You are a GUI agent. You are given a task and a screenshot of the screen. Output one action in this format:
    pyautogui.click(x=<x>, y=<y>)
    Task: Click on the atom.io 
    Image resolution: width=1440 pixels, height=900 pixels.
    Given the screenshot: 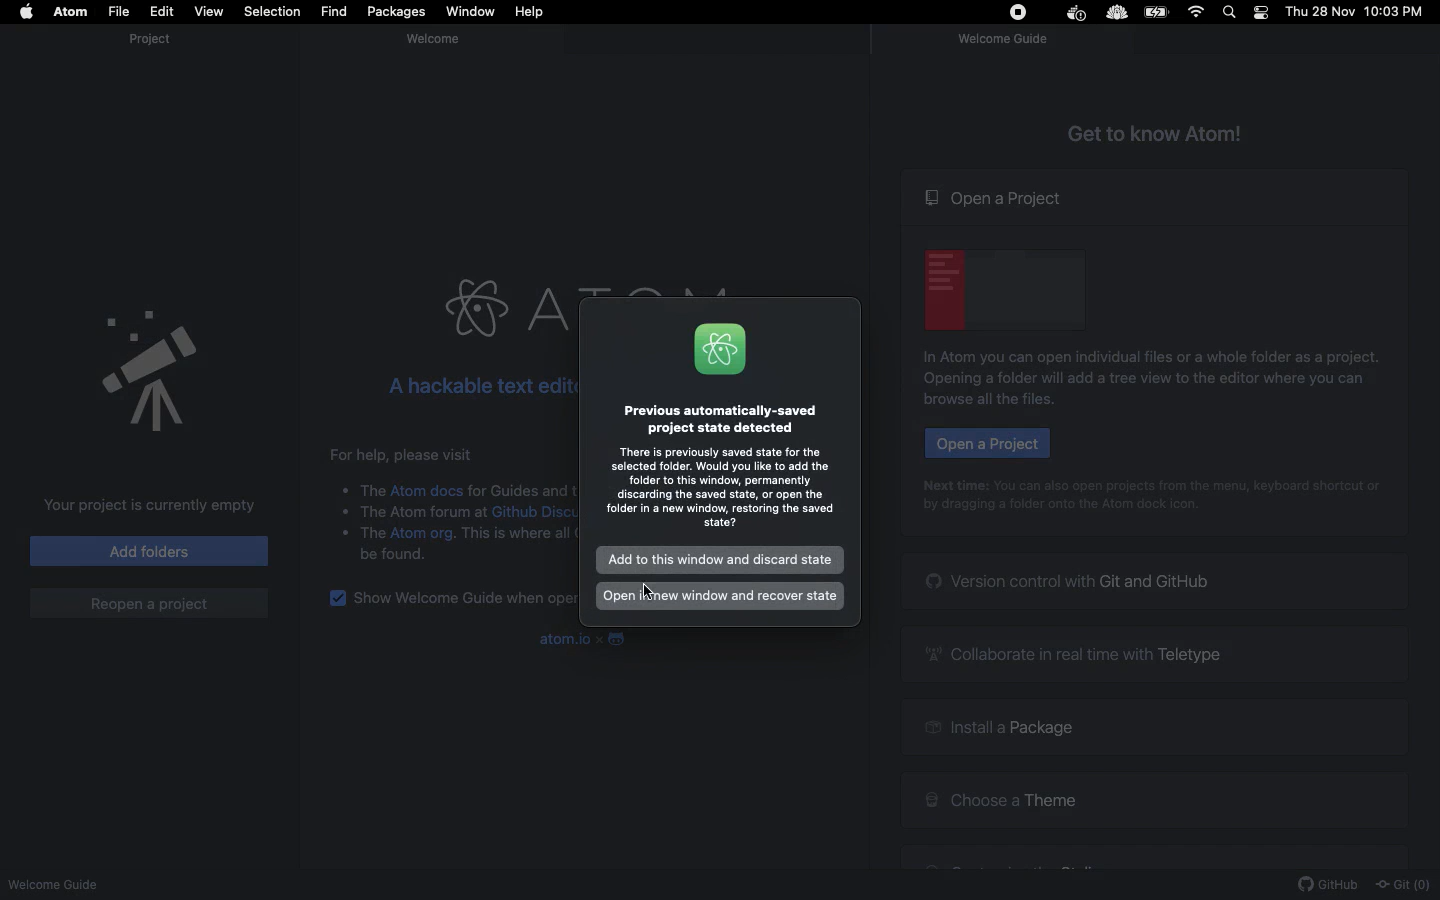 What is the action you would take?
    pyautogui.click(x=562, y=639)
    